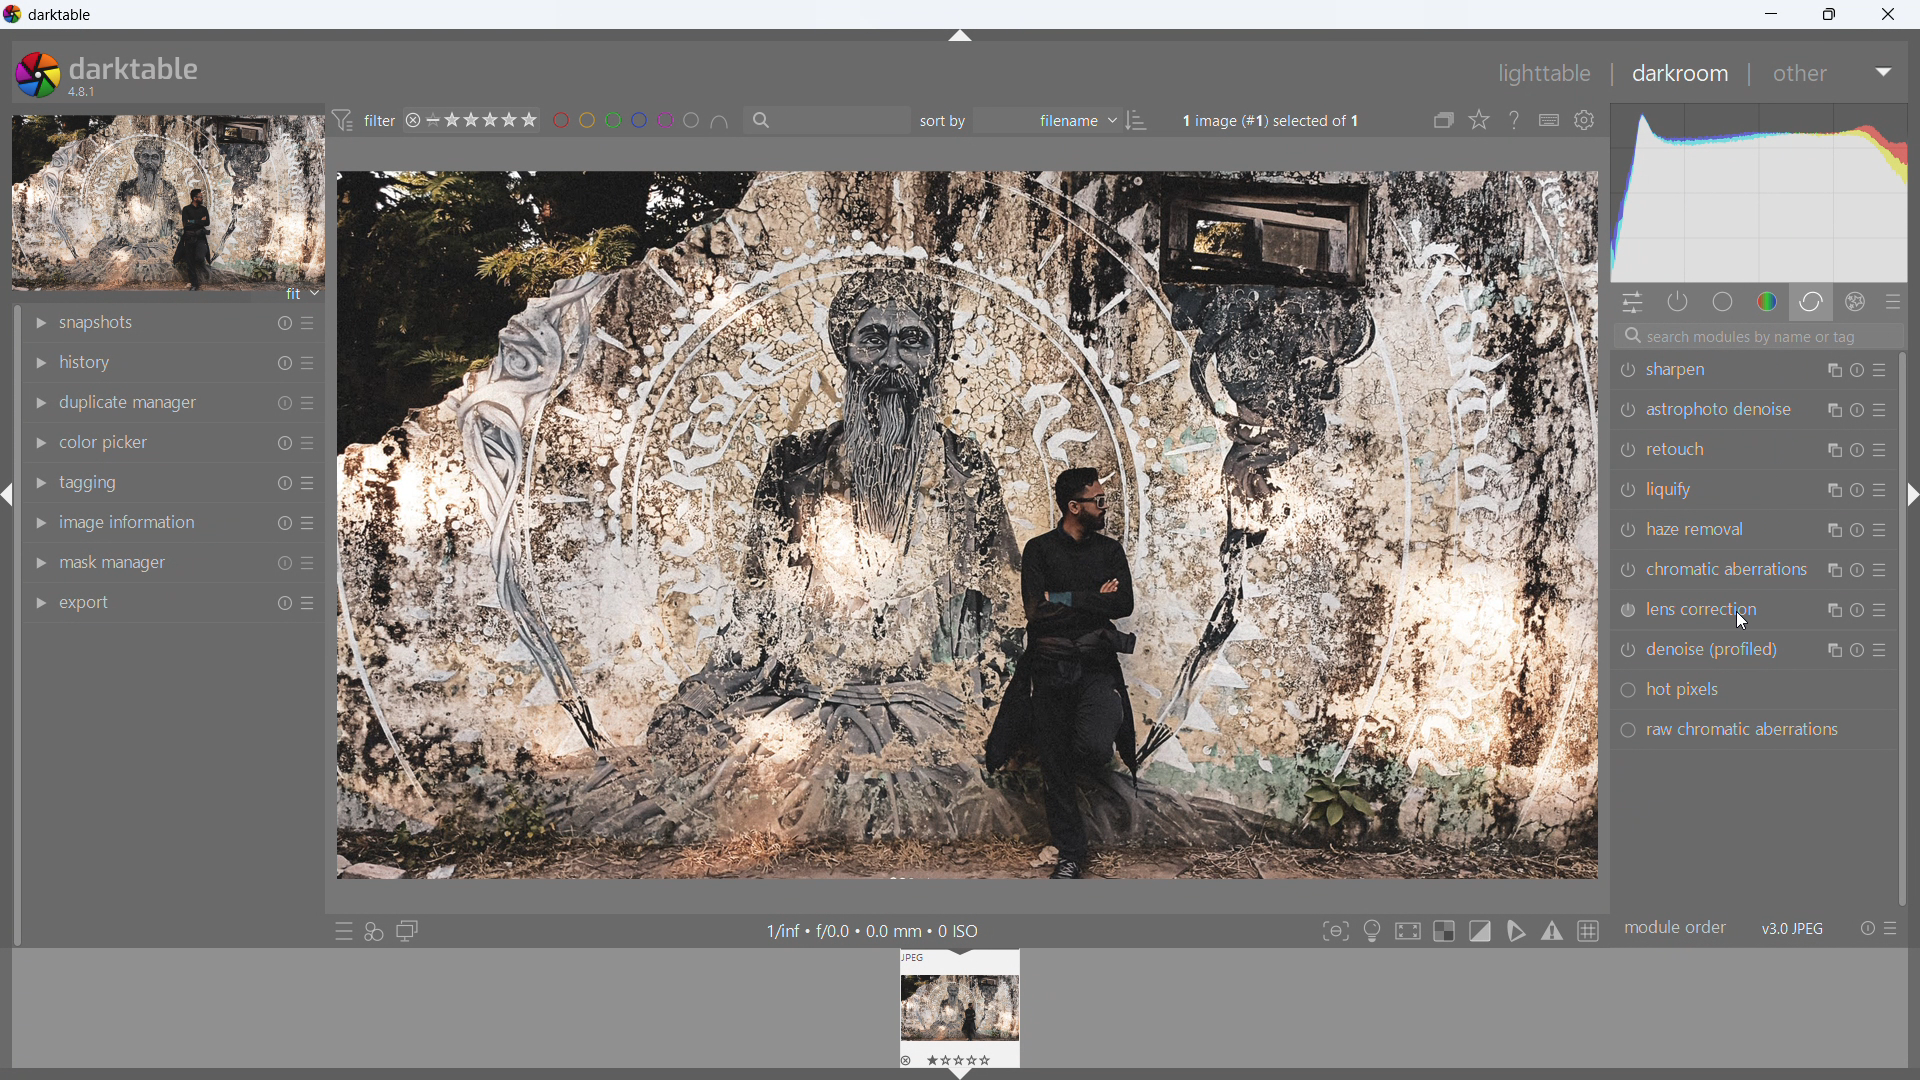 The width and height of the screenshot is (1920, 1080). What do you see at coordinates (1546, 72) in the screenshot?
I see `lighttable` at bounding box center [1546, 72].